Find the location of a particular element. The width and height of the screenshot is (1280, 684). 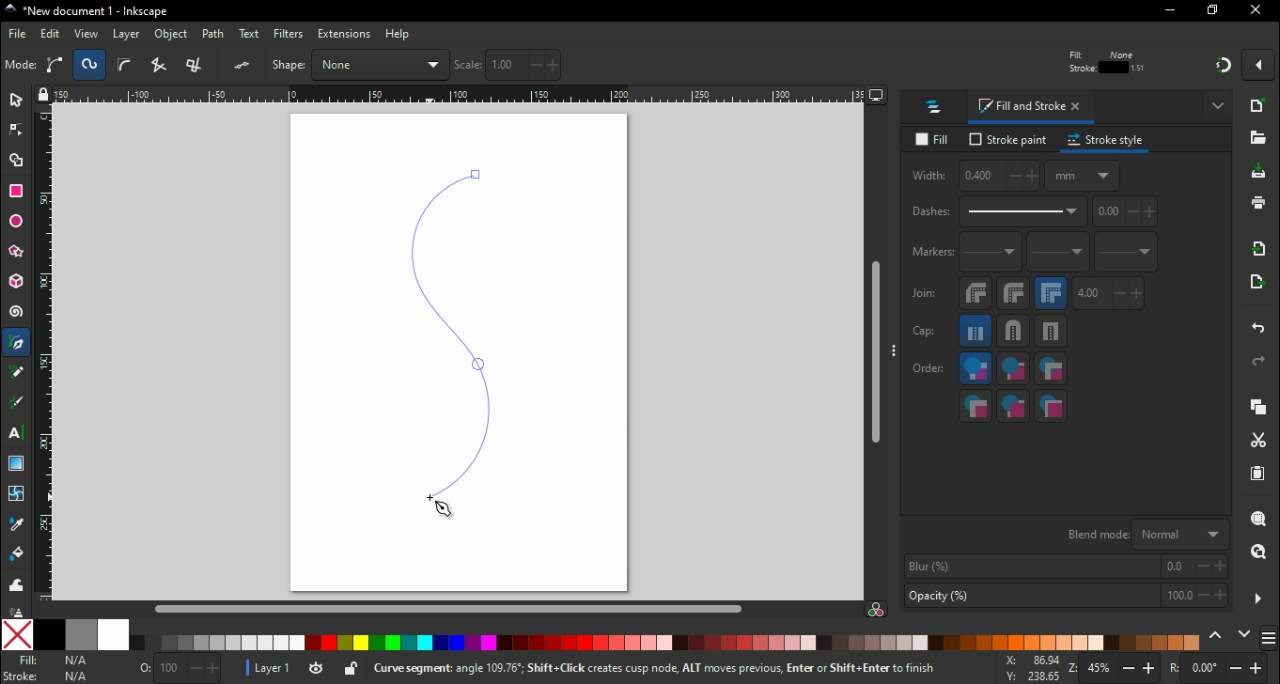

undo is located at coordinates (1256, 332).